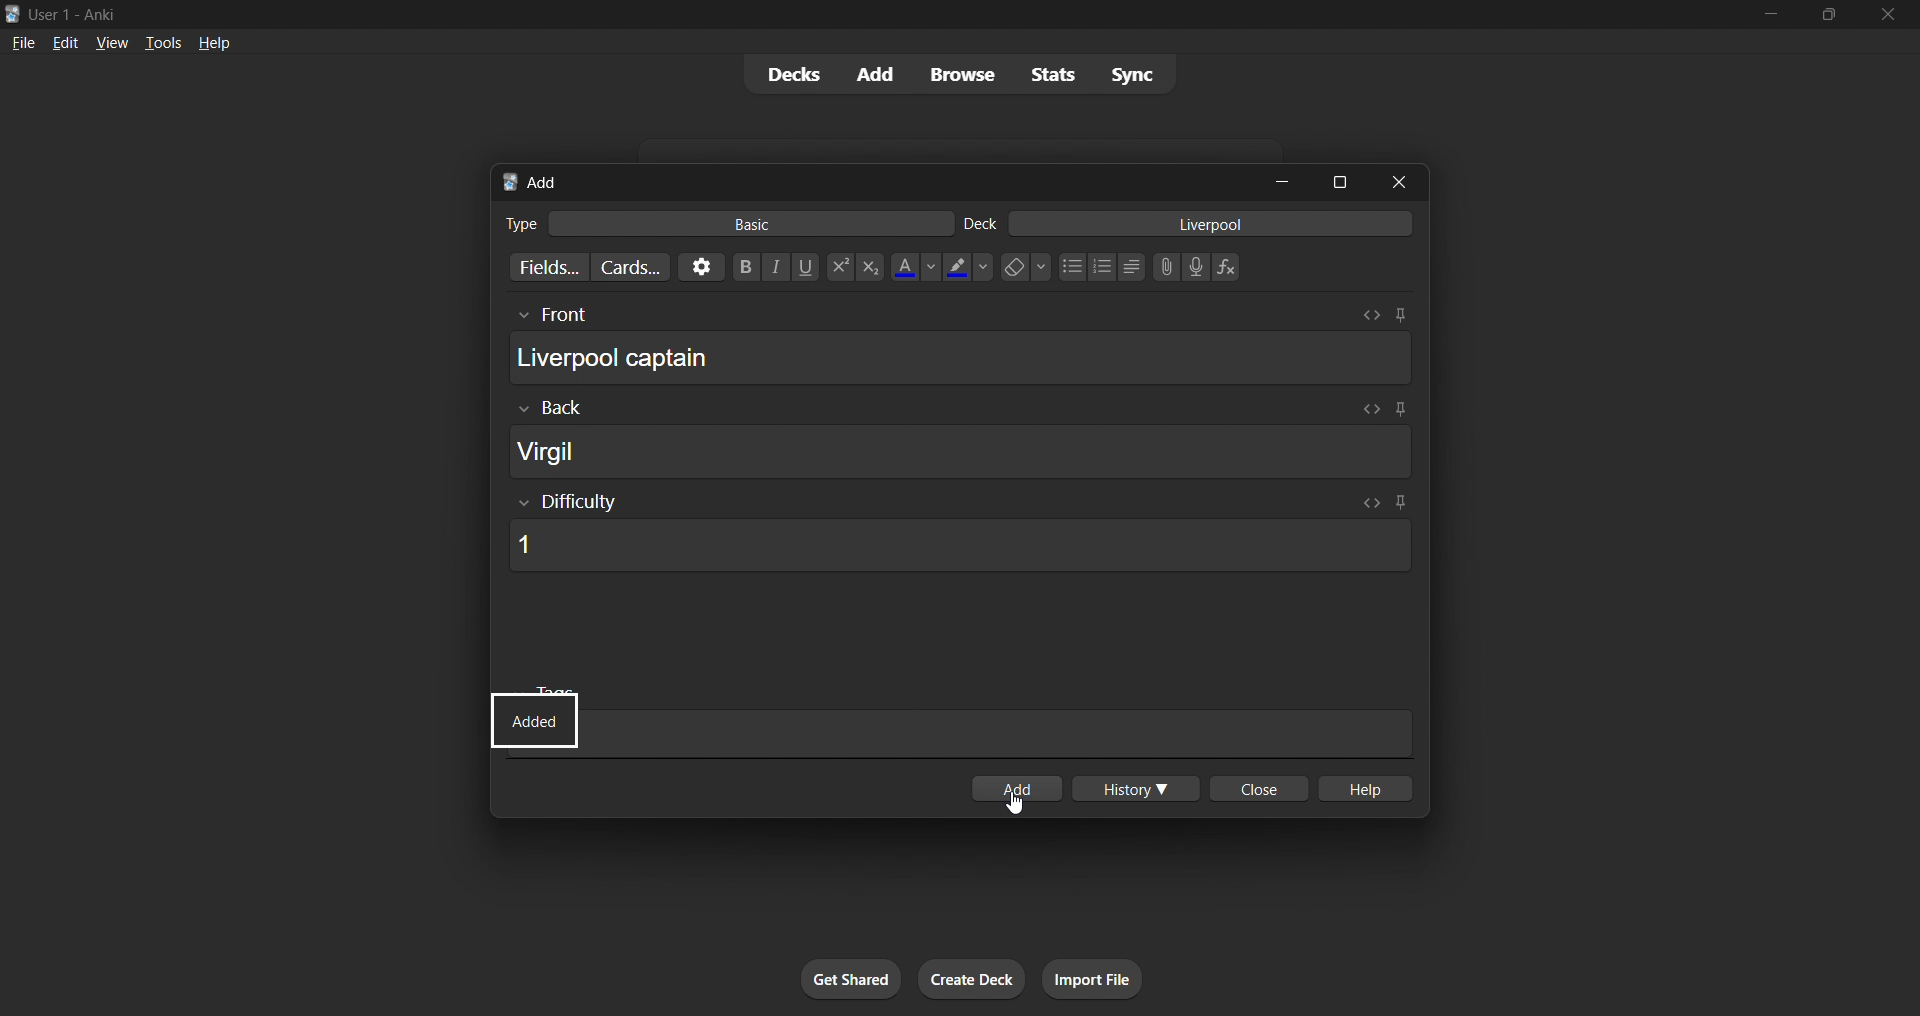 The image size is (1920, 1016). What do you see at coordinates (545, 267) in the screenshot?
I see `customize fields` at bounding box center [545, 267].